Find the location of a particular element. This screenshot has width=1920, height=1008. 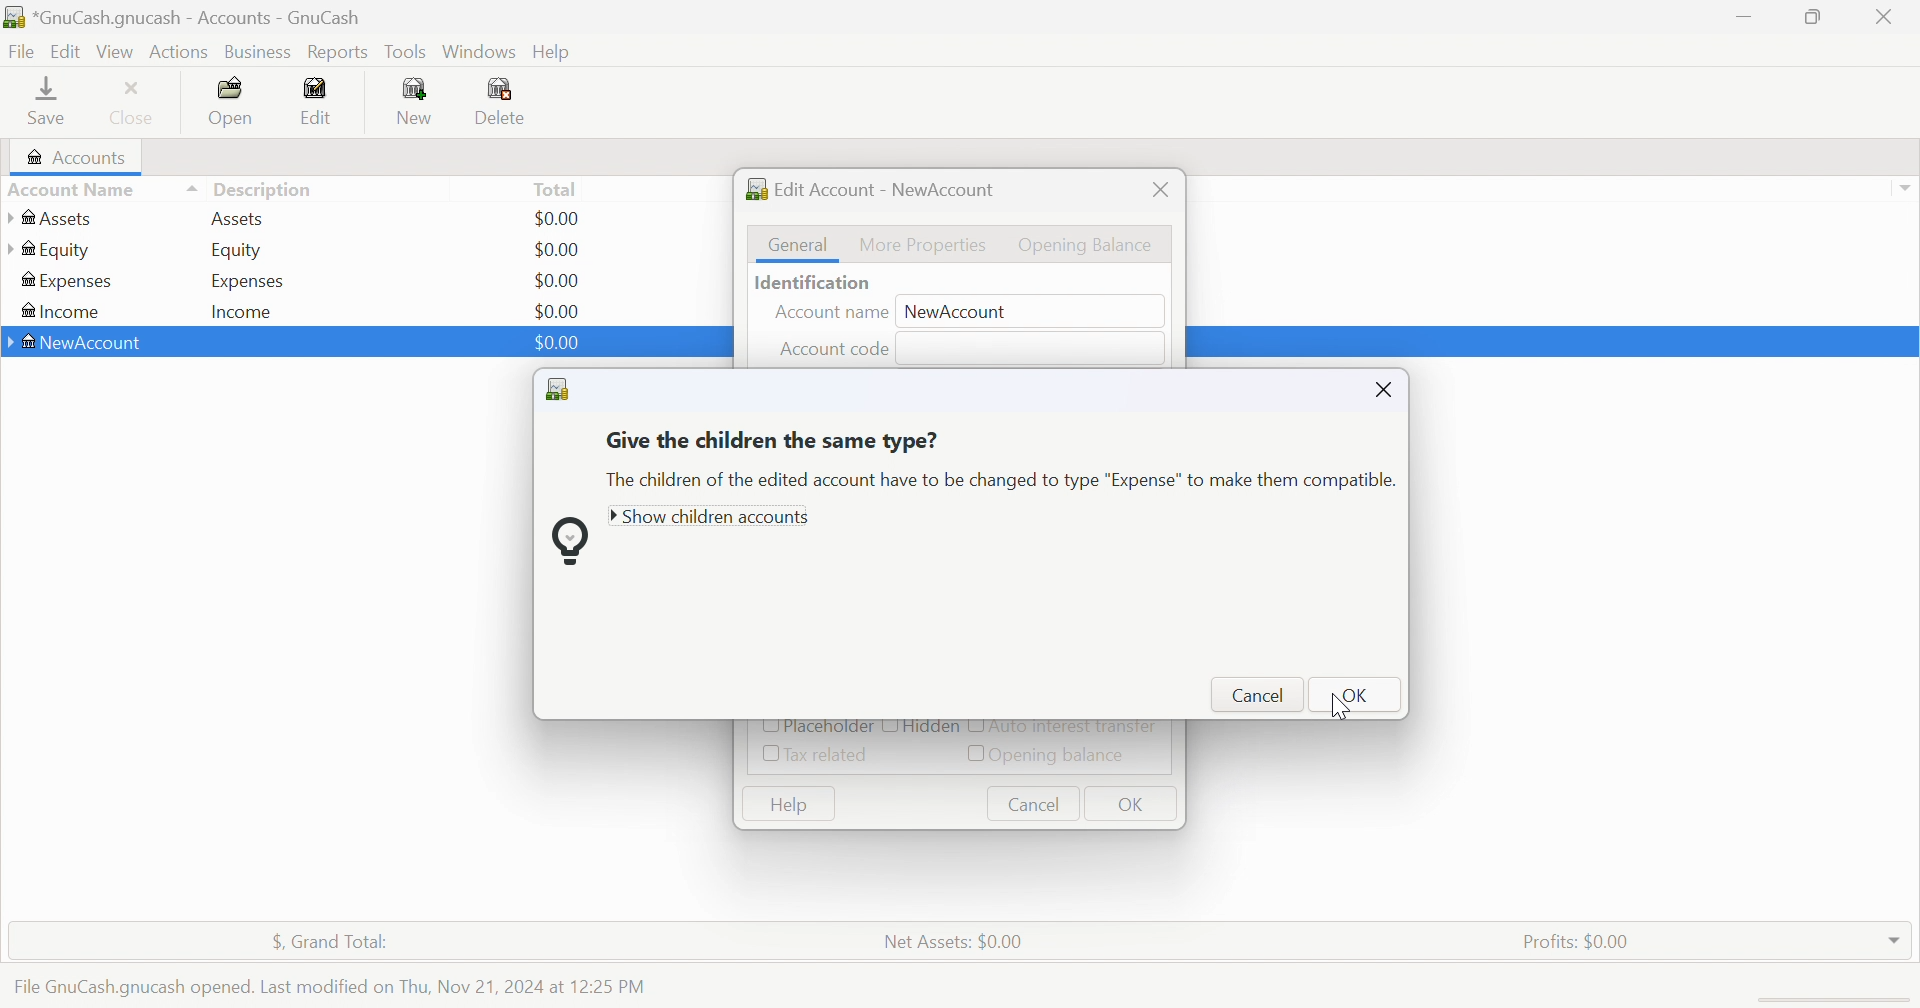

Expenses is located at coordinates (68, 282).